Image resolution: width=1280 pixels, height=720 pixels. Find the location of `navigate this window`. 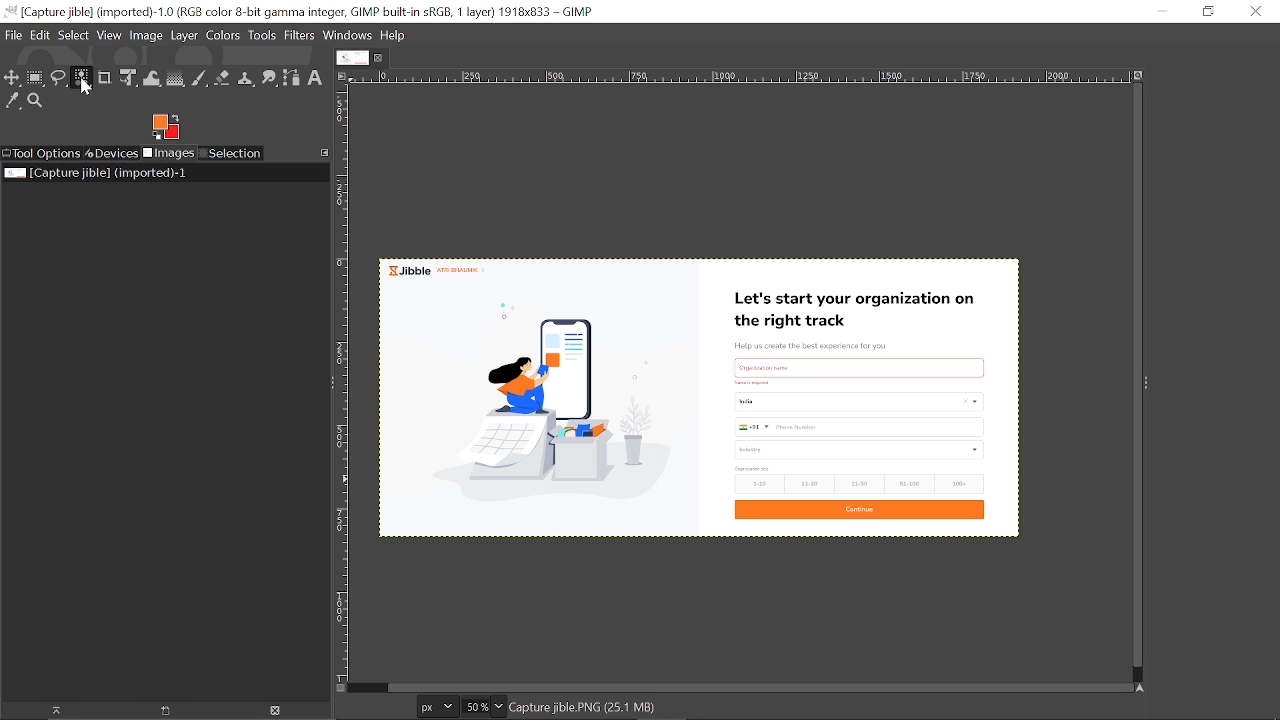

navigate this window is located at coordinates (1144, 687).